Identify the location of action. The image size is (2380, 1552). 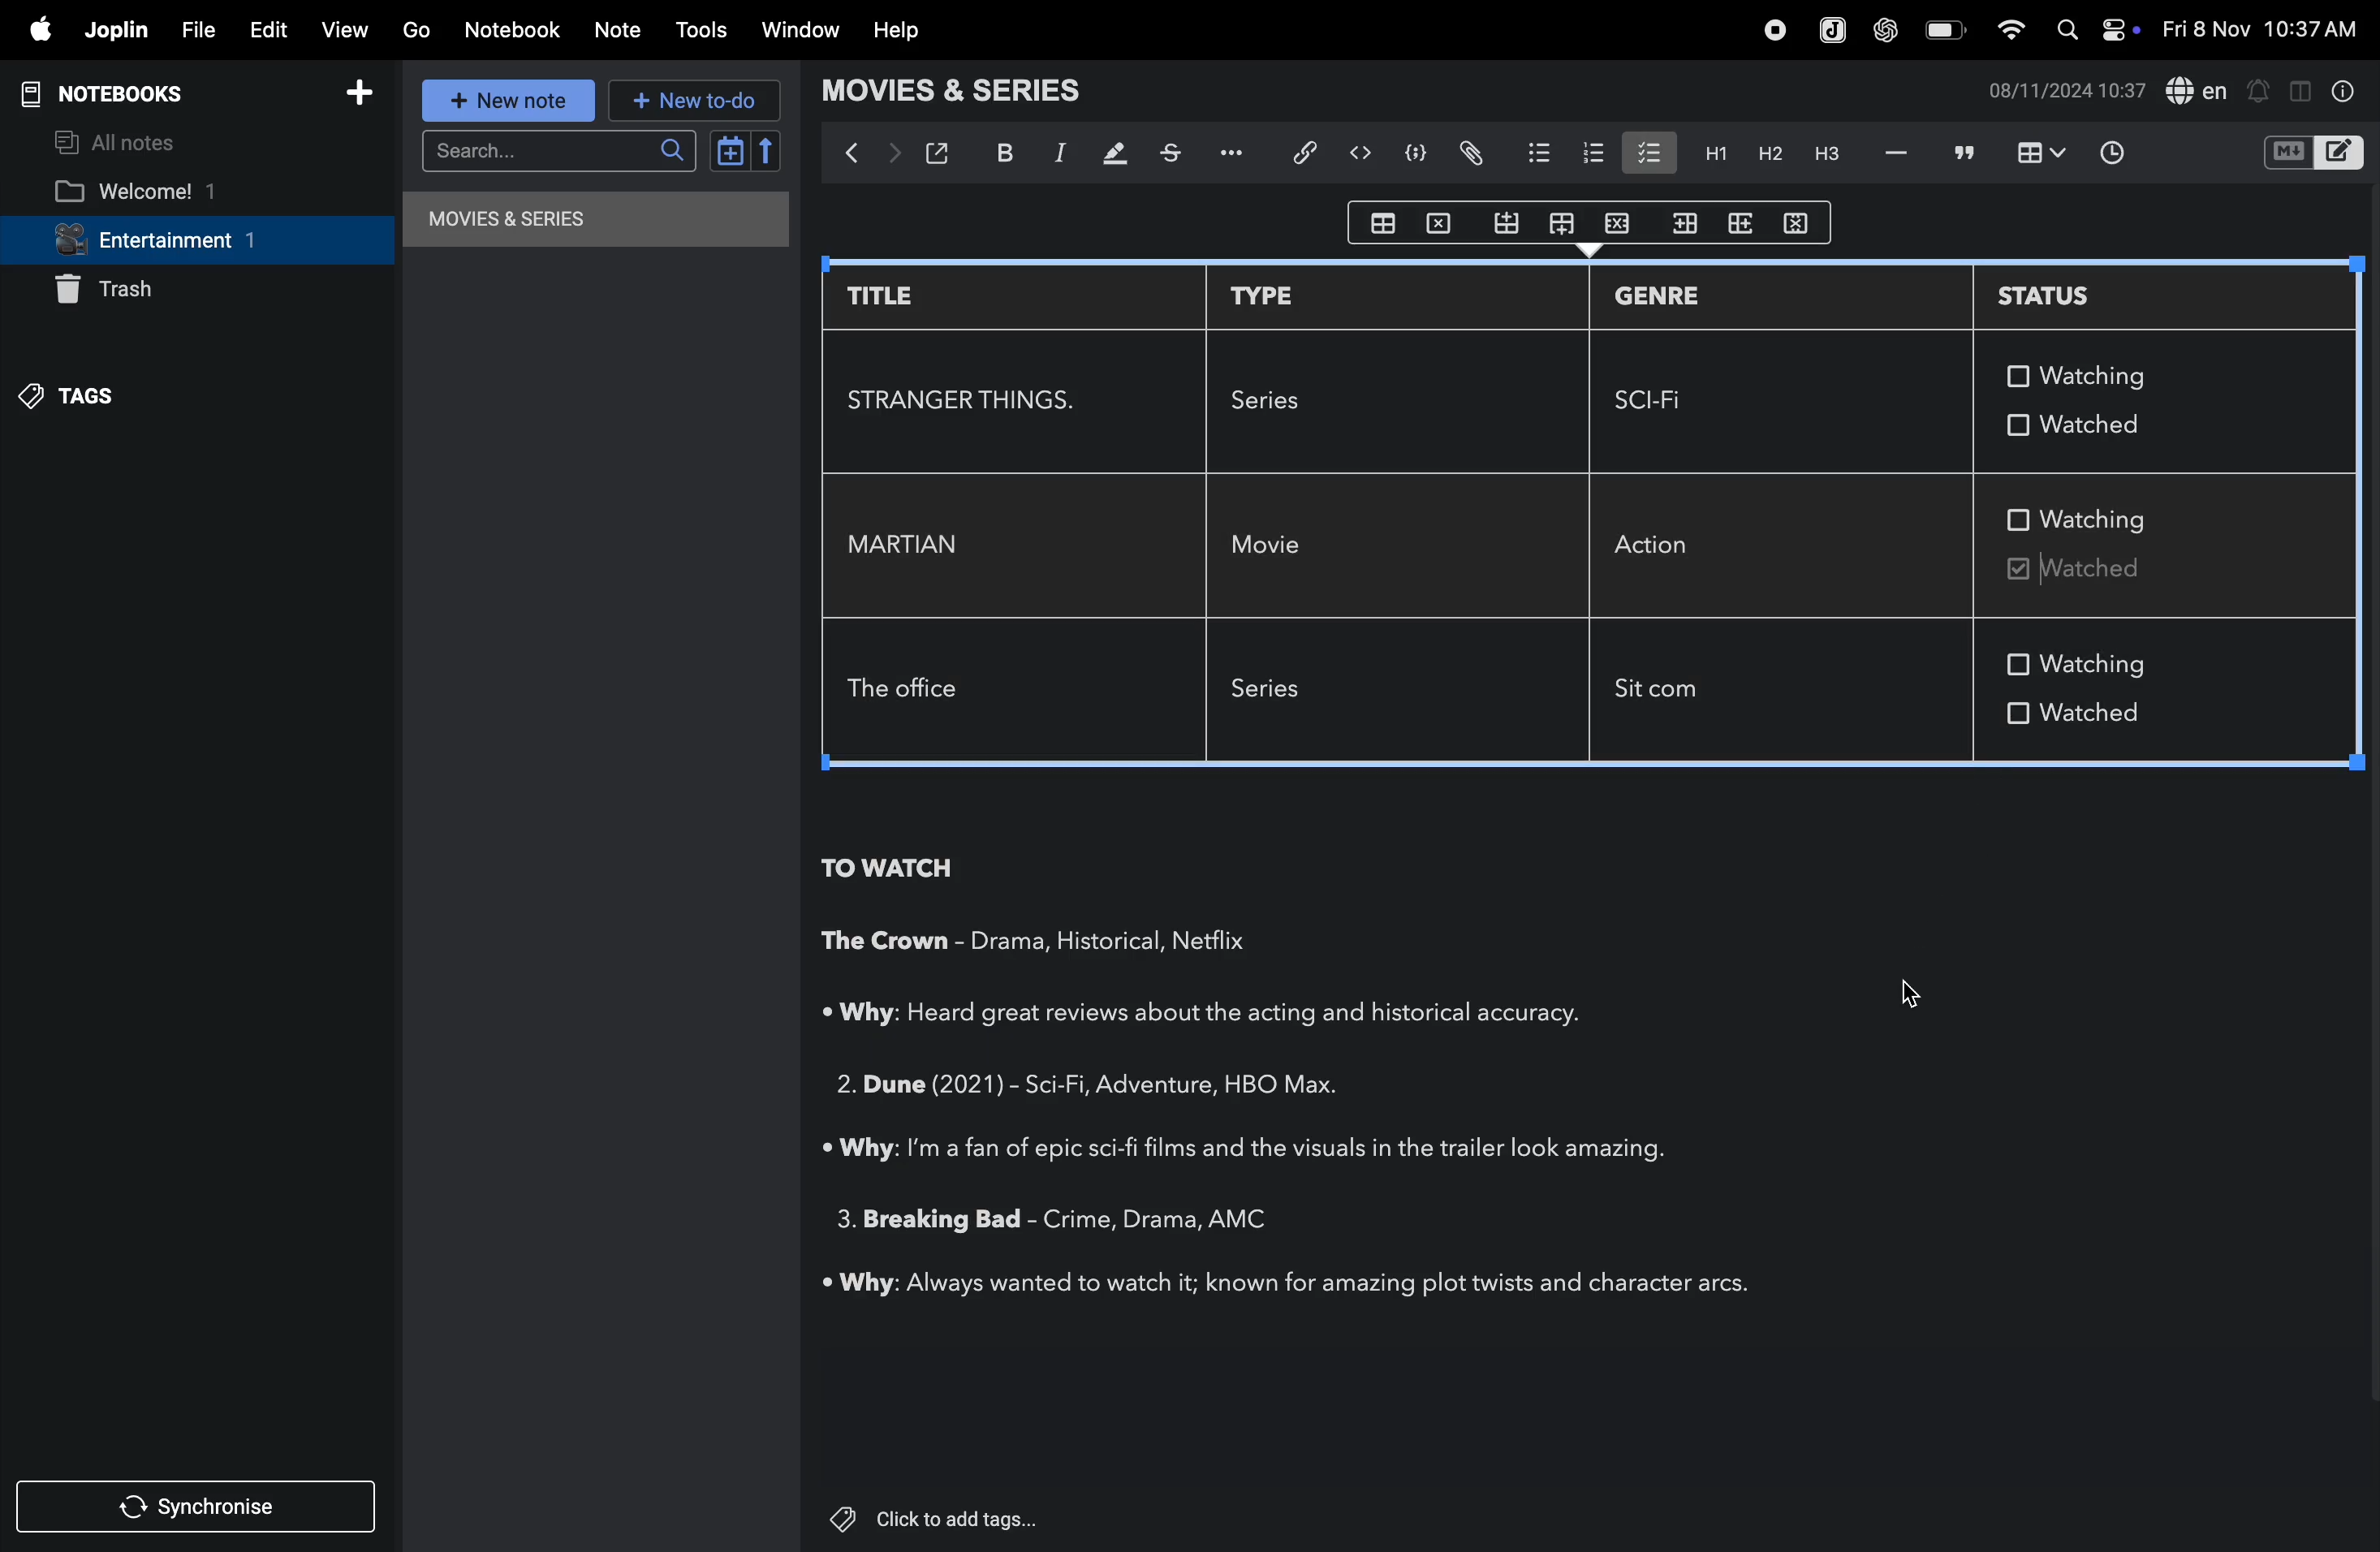
(1671, 543).